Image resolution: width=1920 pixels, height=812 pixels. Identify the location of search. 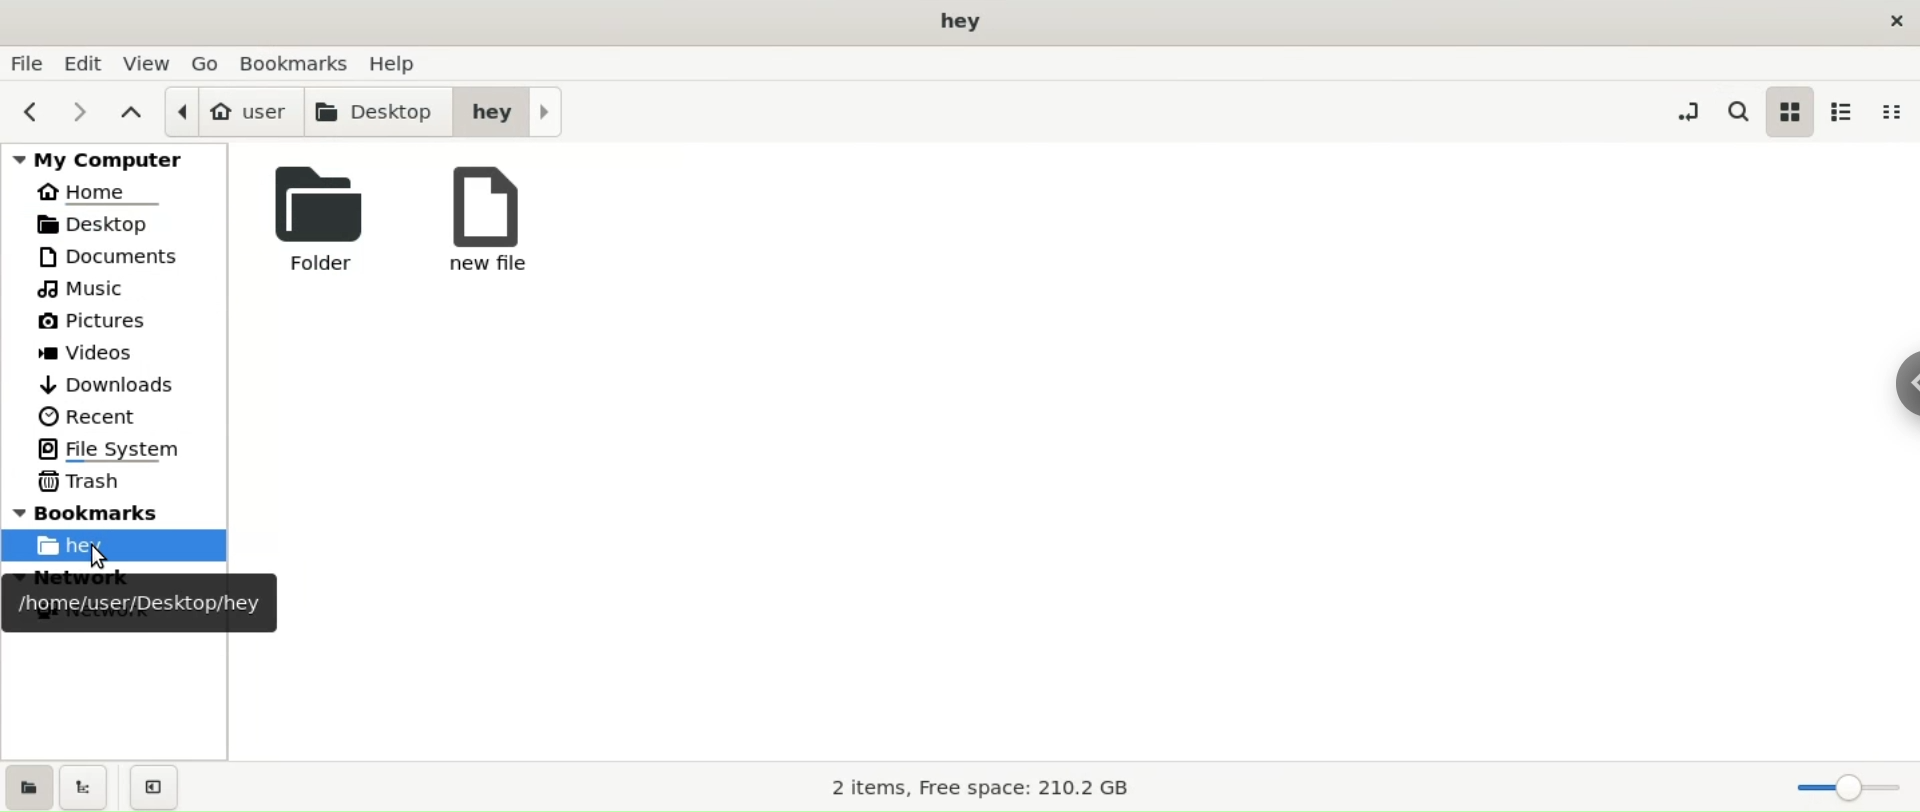
(1737, 112).